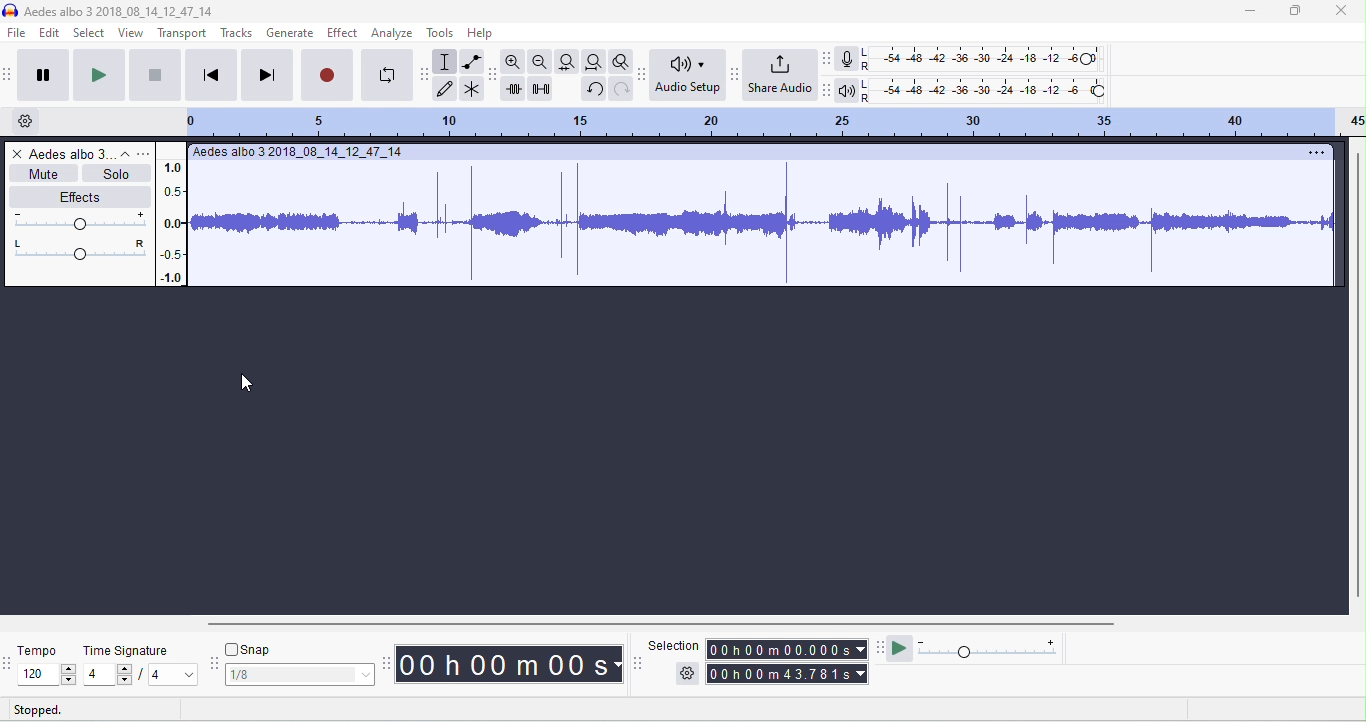 This screenshot has width=1366, height=722. What do you see at coordinates (540, 62) in the screenshot?
I see `zoom out` at bounding box center [540, 62].